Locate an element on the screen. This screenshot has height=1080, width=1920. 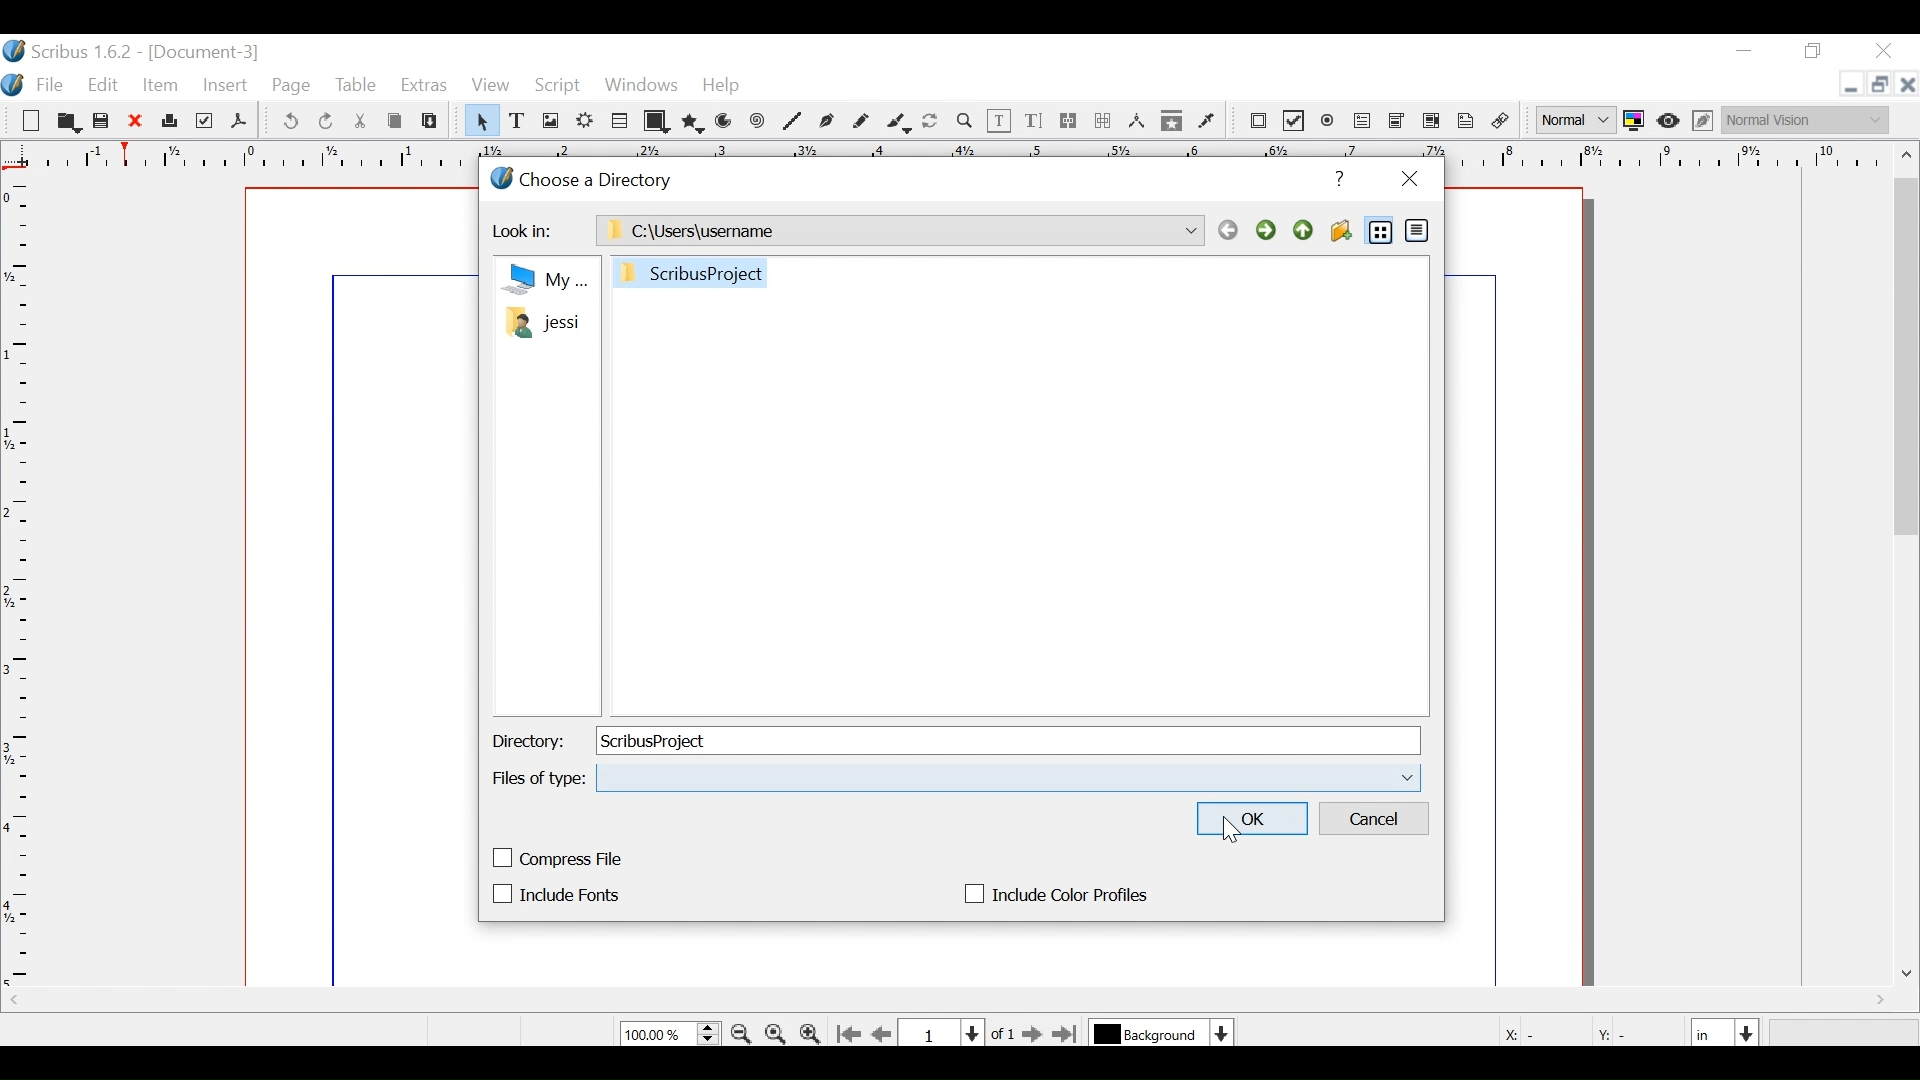
(un)check Include Fonts is located at coordinates (560, 893).